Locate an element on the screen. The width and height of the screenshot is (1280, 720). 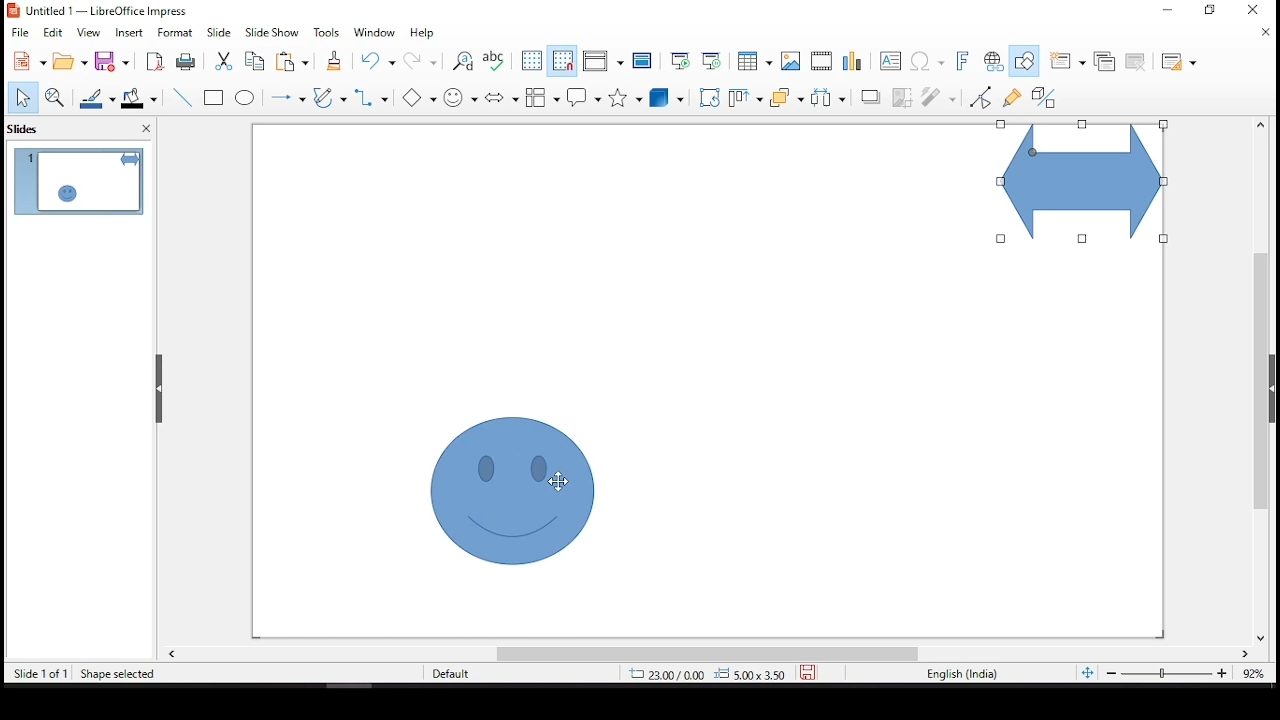
start from first slide is located at coordinates (677, 59).